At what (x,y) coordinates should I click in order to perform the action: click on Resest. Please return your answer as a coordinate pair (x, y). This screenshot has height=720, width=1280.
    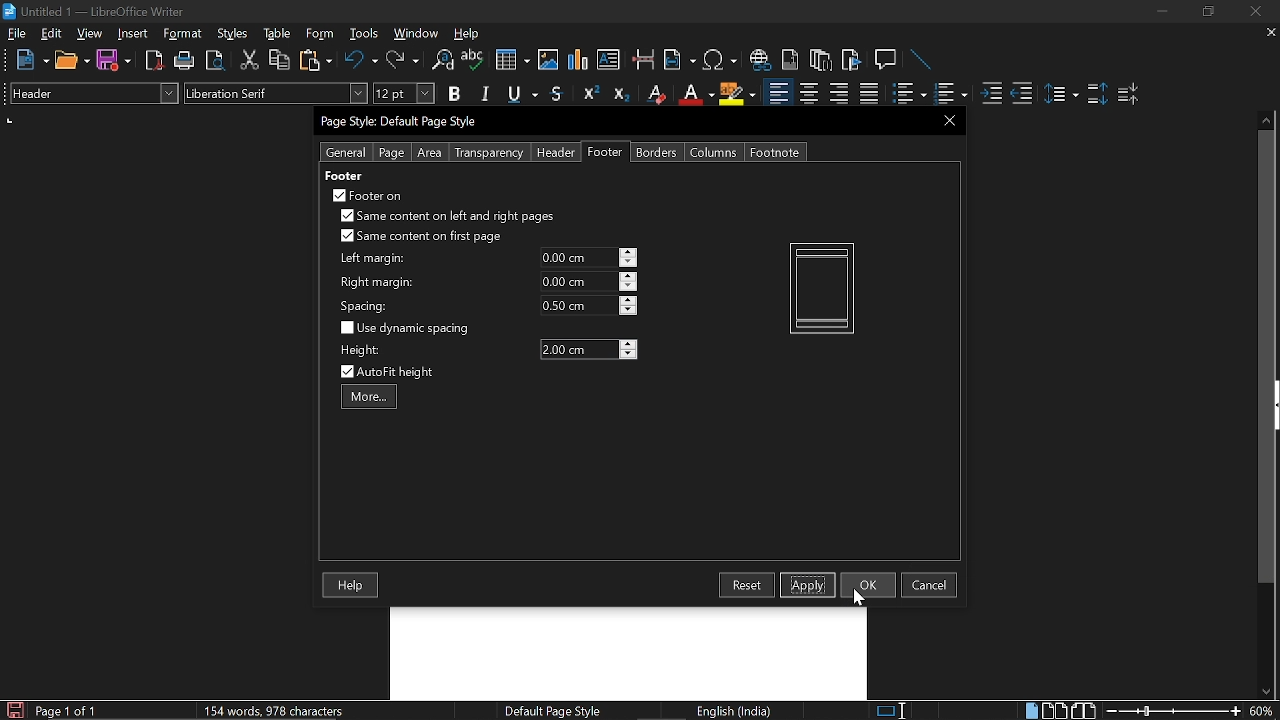
    Looking at the image, I should click on (747, 585).